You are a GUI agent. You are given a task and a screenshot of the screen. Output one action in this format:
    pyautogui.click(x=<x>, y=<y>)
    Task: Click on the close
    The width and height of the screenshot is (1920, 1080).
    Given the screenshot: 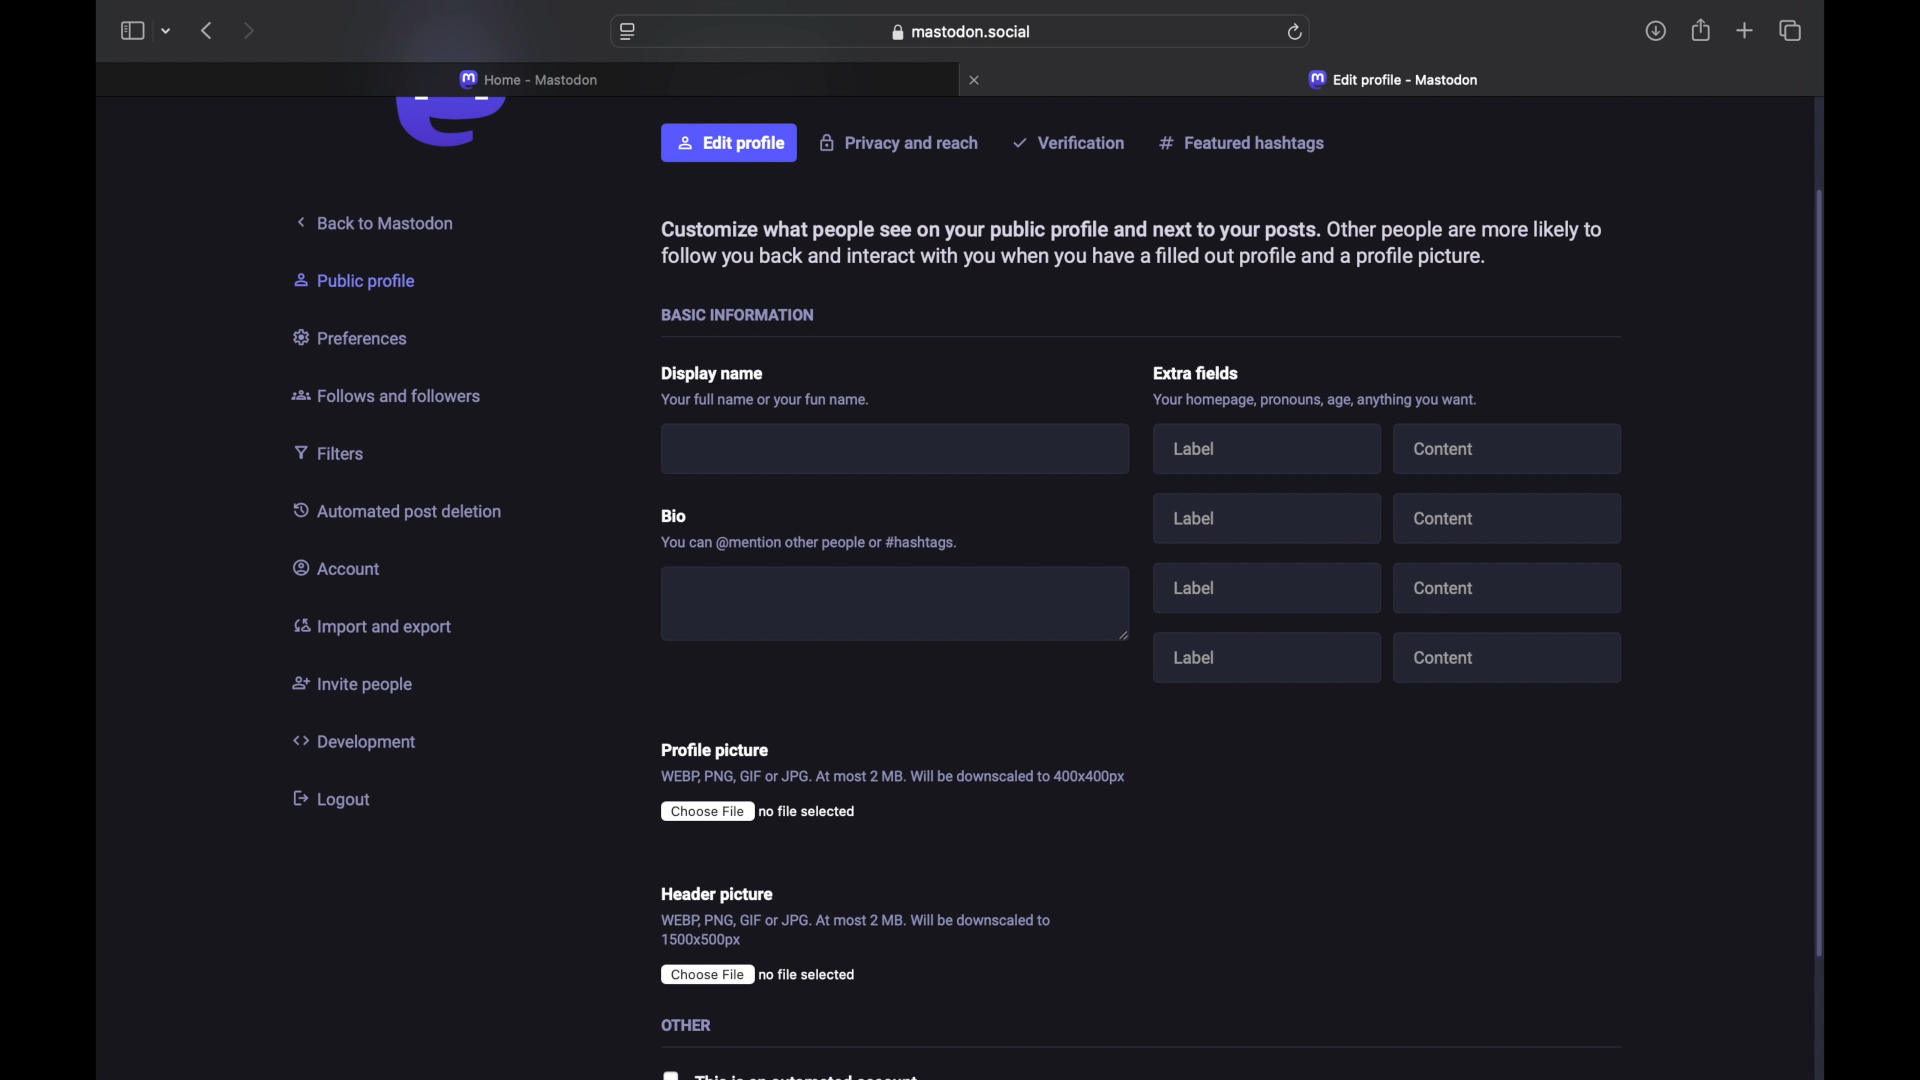 What is the action you would take?
    pyautogui.click(x=977, y=80)
    